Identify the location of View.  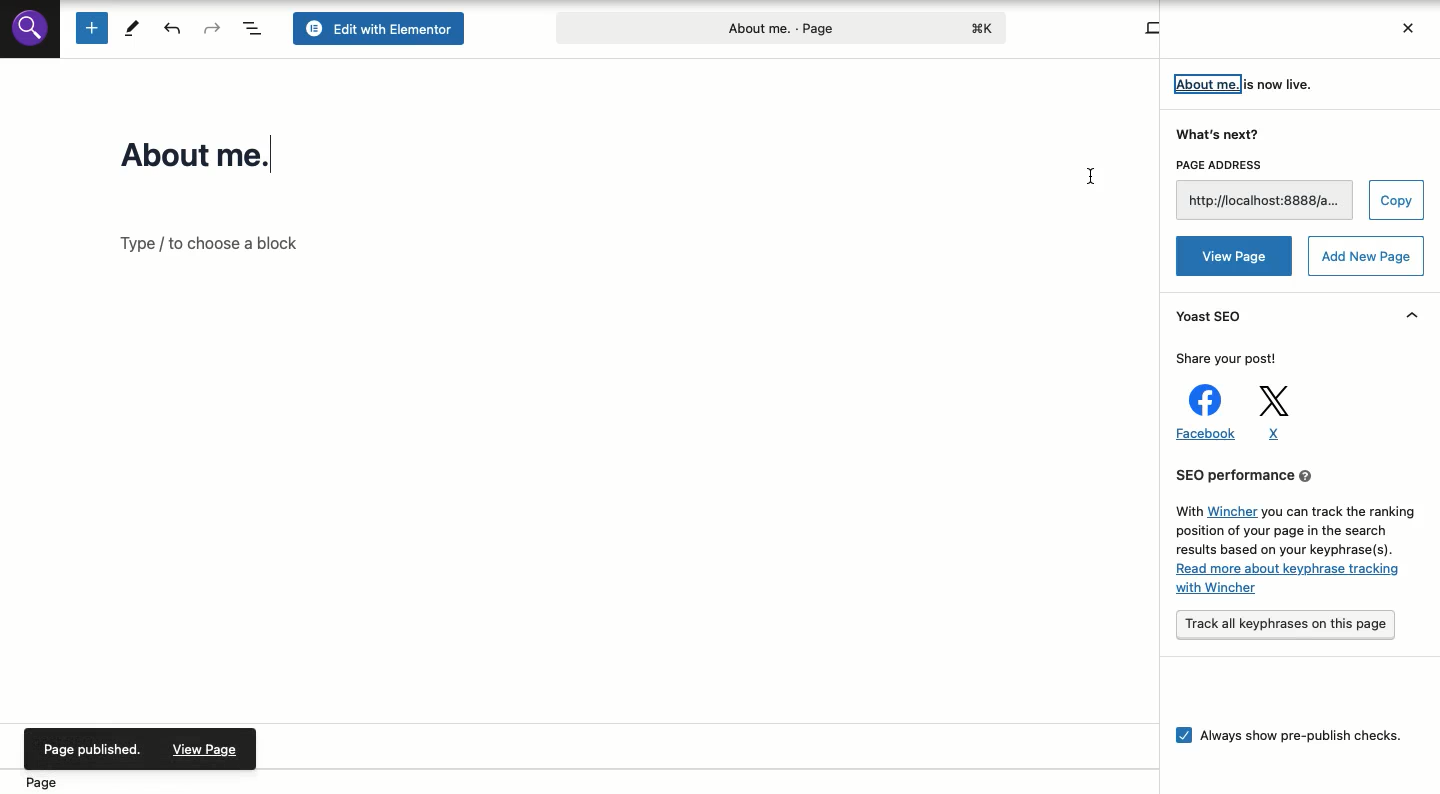
(1150, 26).